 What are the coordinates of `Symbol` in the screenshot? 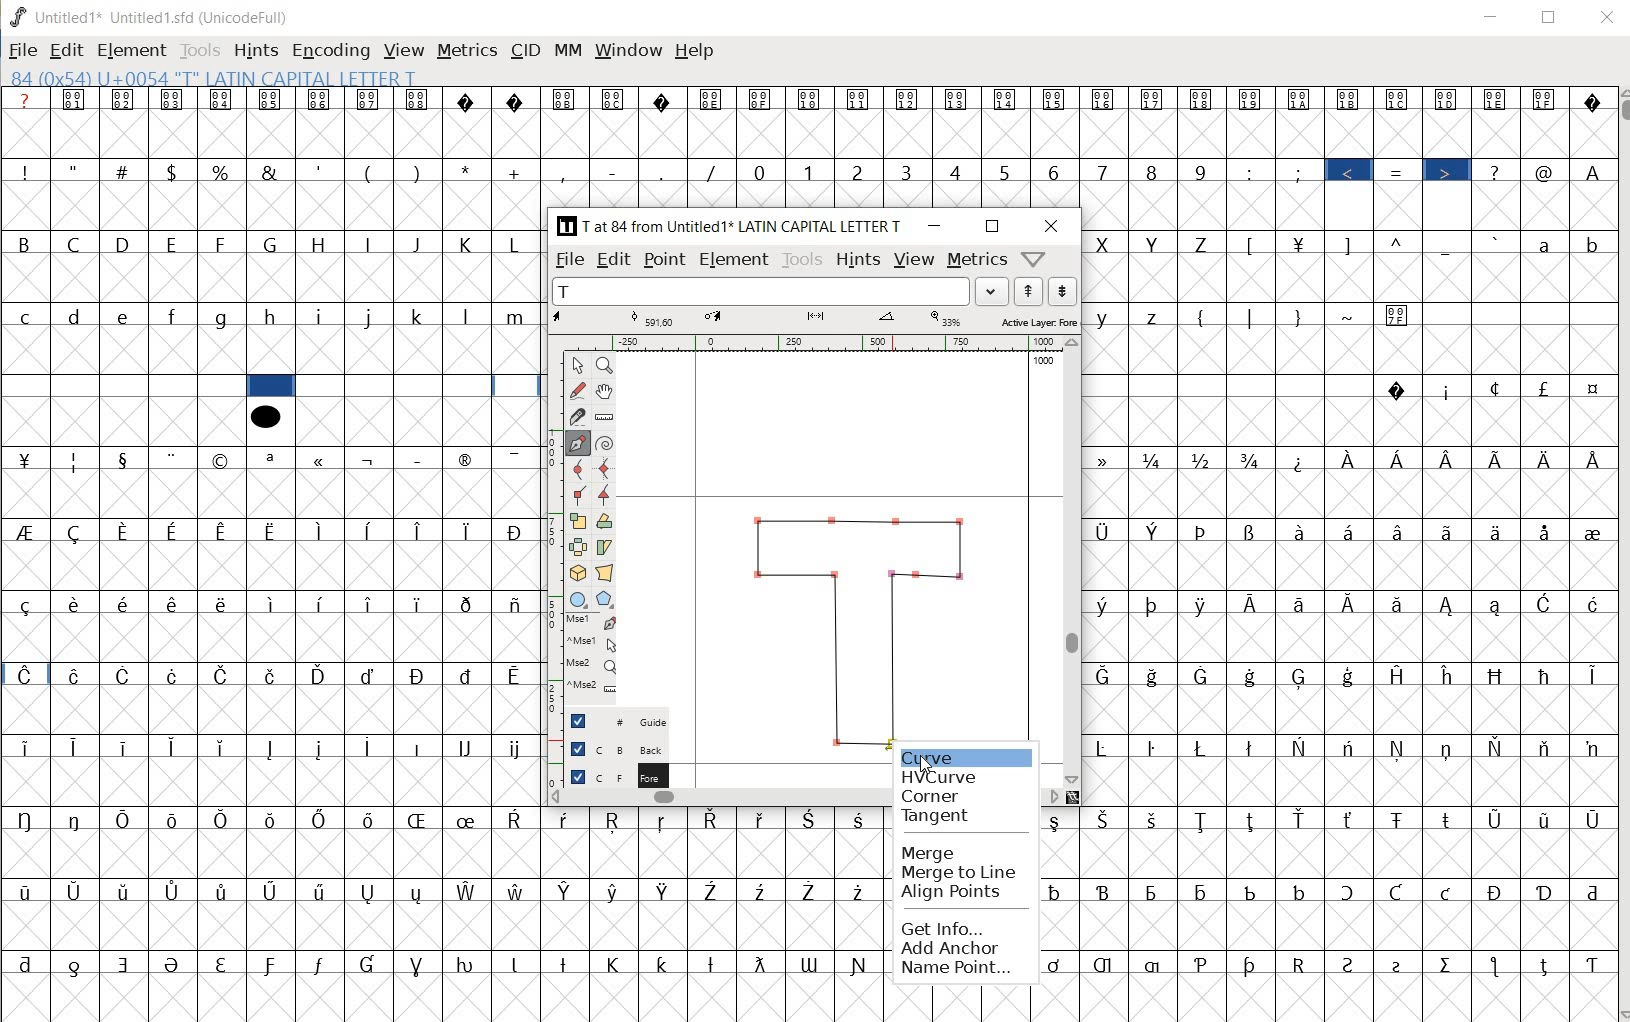 It's located at (75, 460).